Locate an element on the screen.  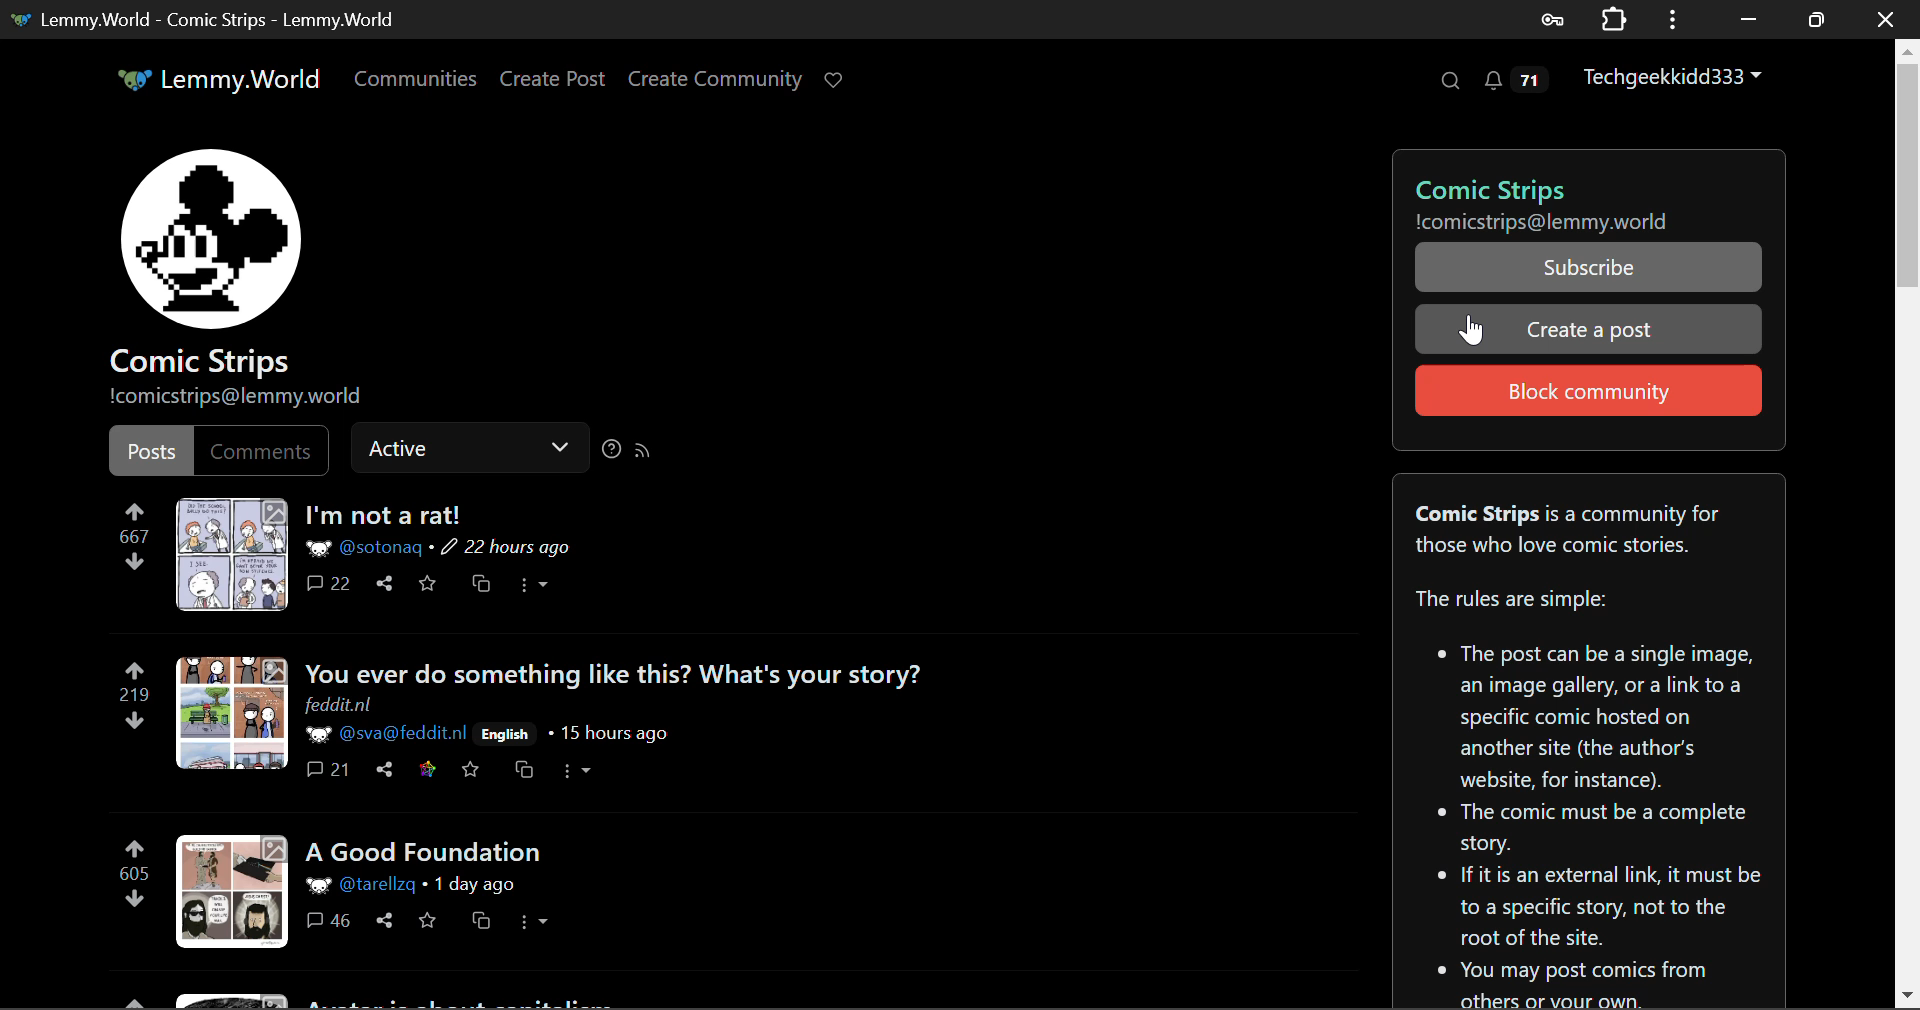
Extensions is located at coordinates (1613, 19).